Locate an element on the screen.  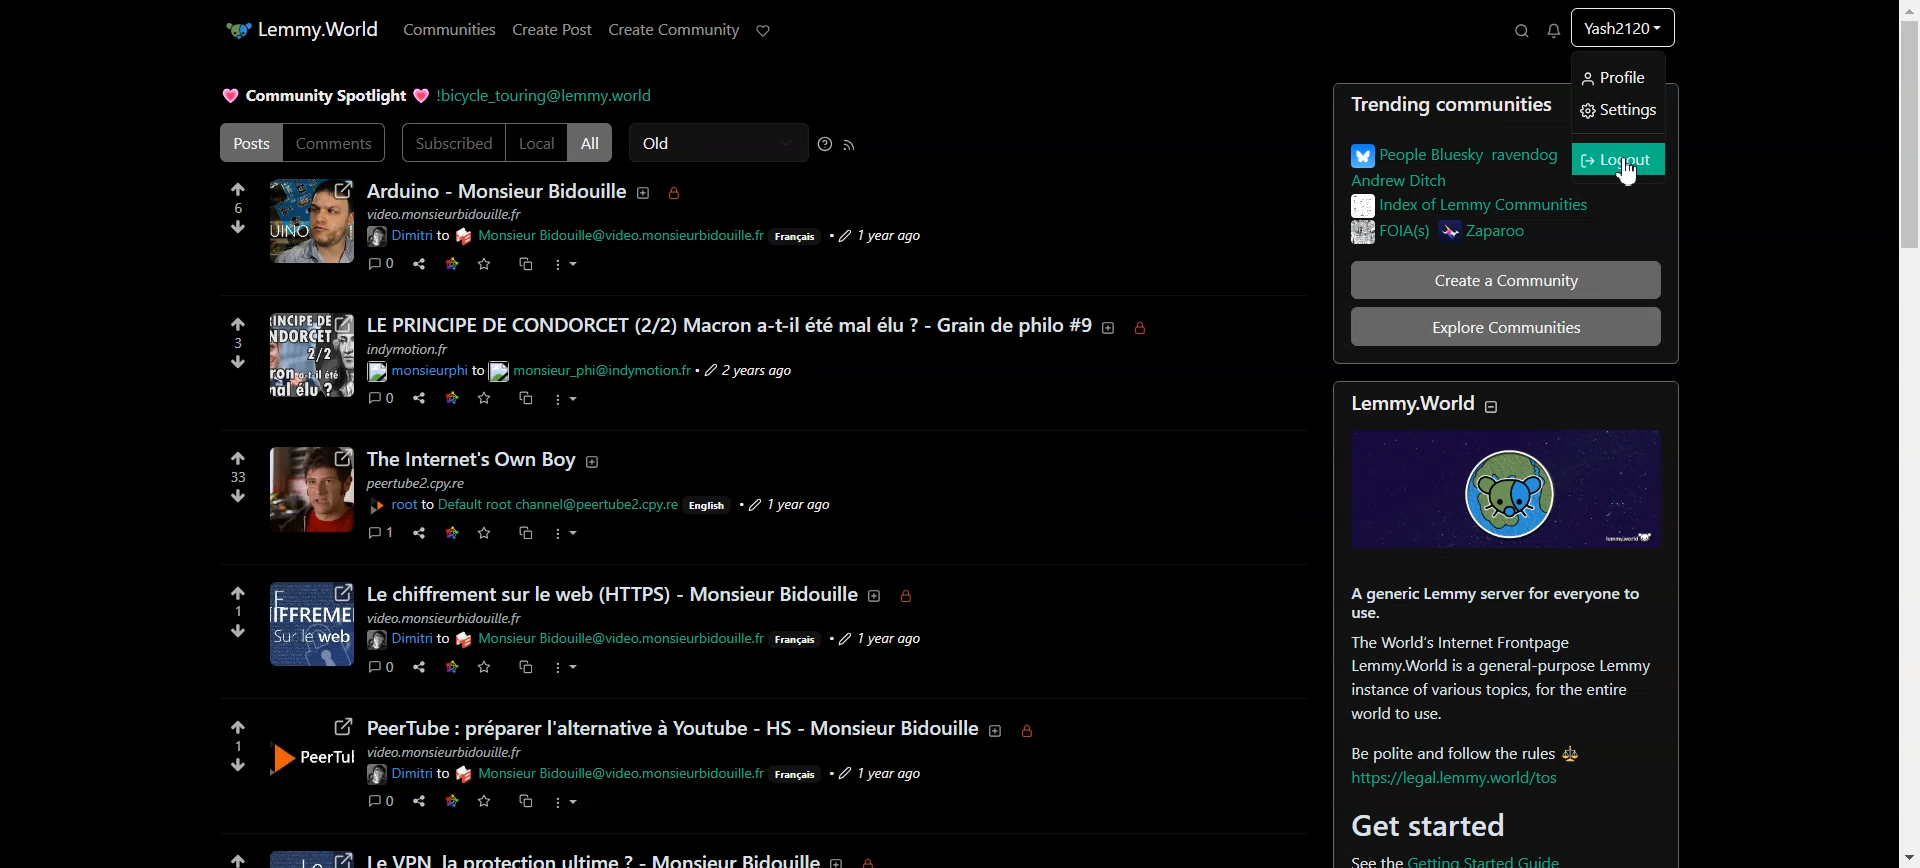
about is located at coordinates (601, 461).